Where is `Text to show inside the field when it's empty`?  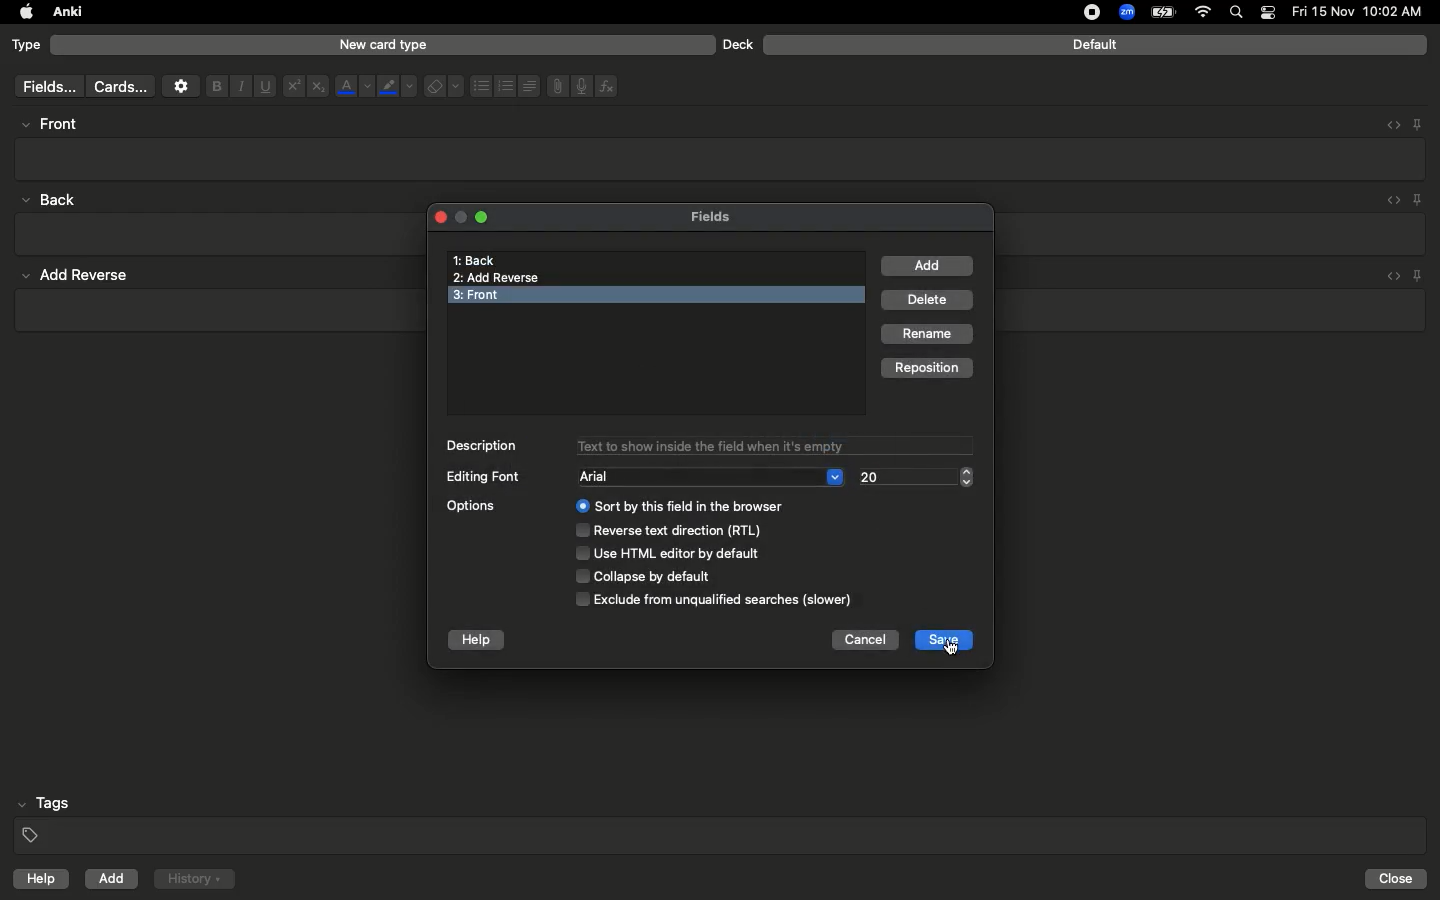
Text to show inside the field when it's empty is located at coordinates (772, 446).